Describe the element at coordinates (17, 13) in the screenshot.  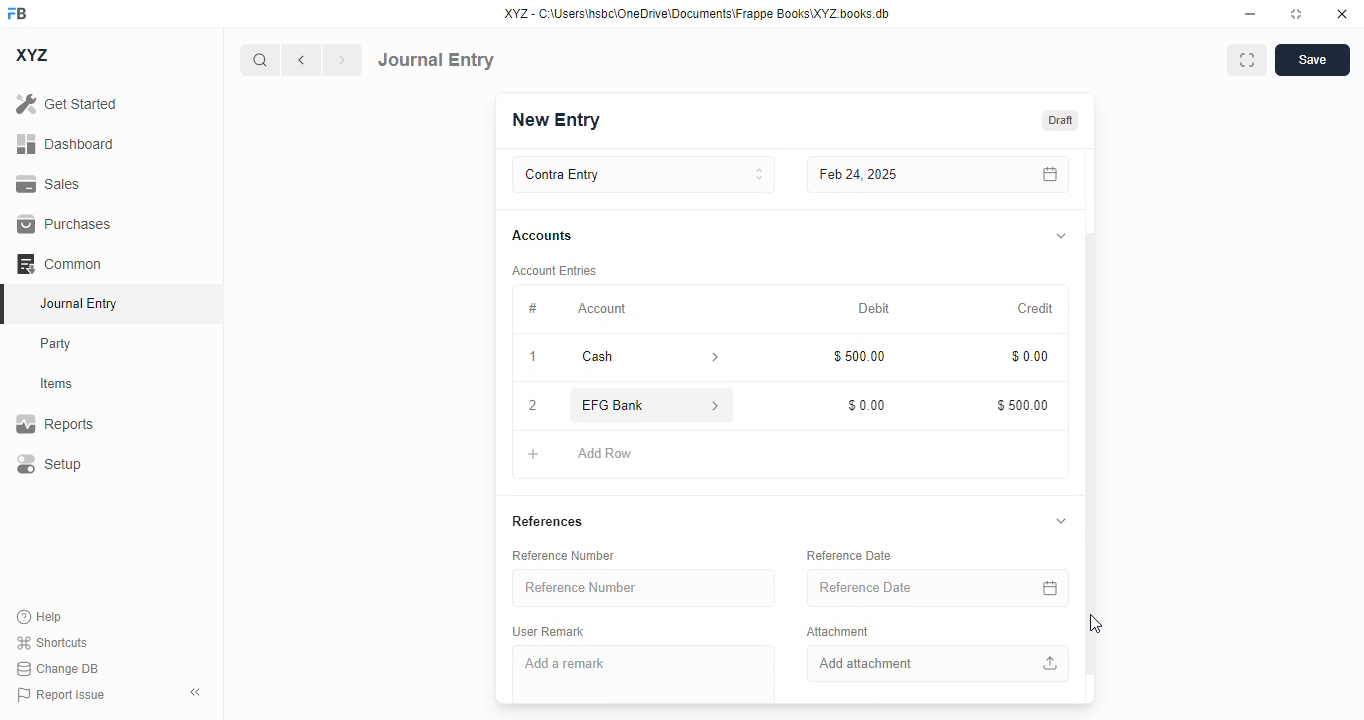
I see `FB - logo` at that location.